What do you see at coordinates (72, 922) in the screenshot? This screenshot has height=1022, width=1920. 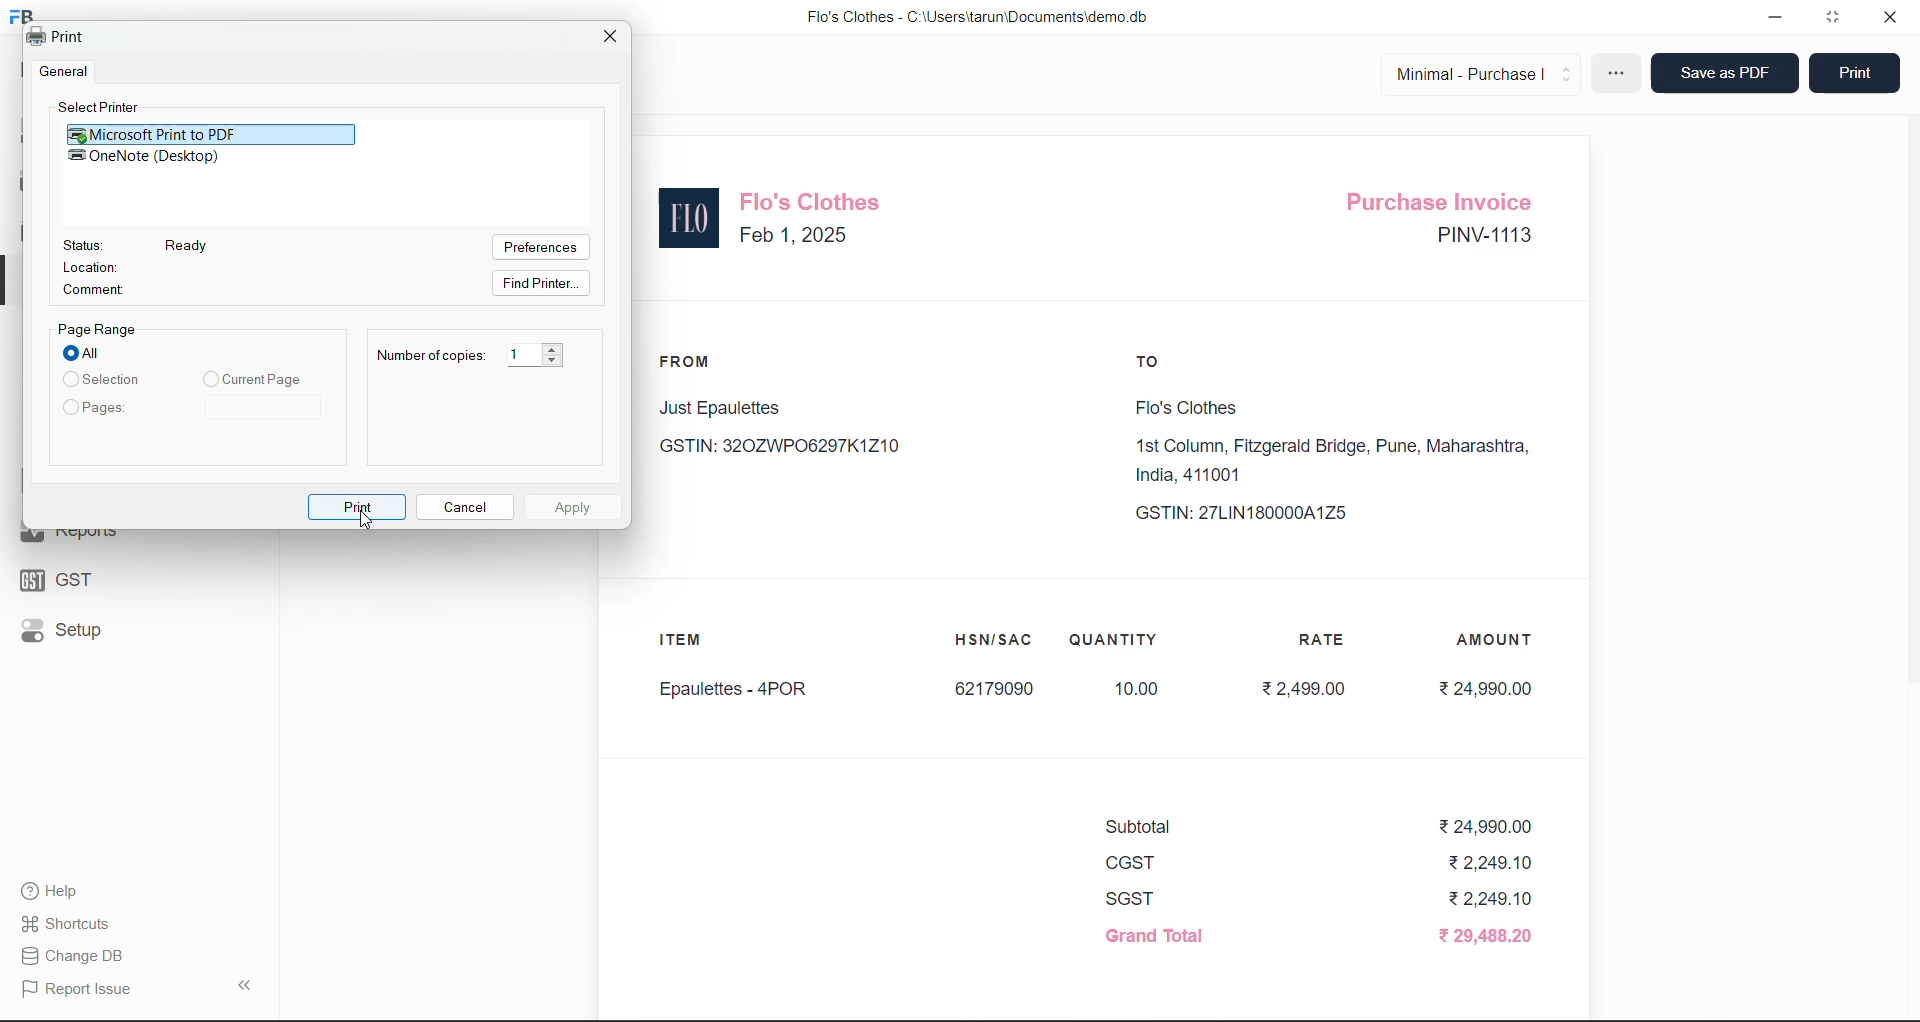 I see `Shortcuts.` at bounding box center [72, 922].